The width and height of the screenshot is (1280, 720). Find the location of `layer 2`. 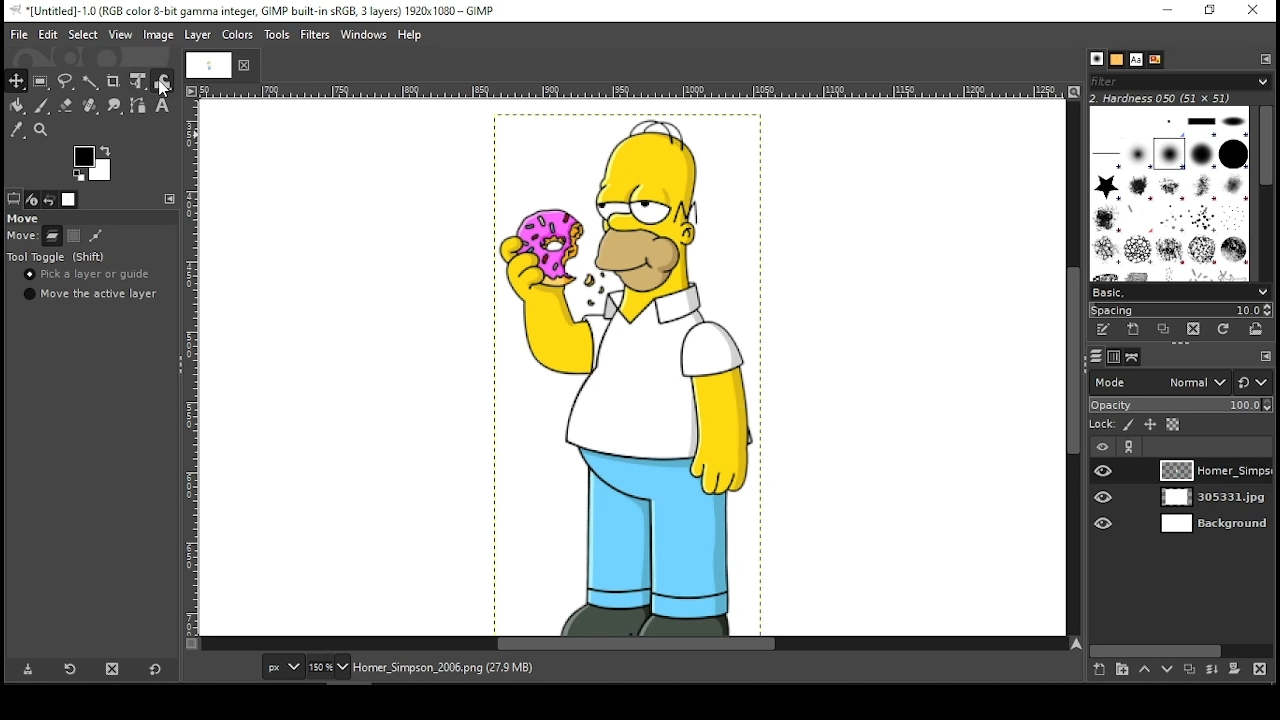

layer 2 is located at coordinates (1215, 498).